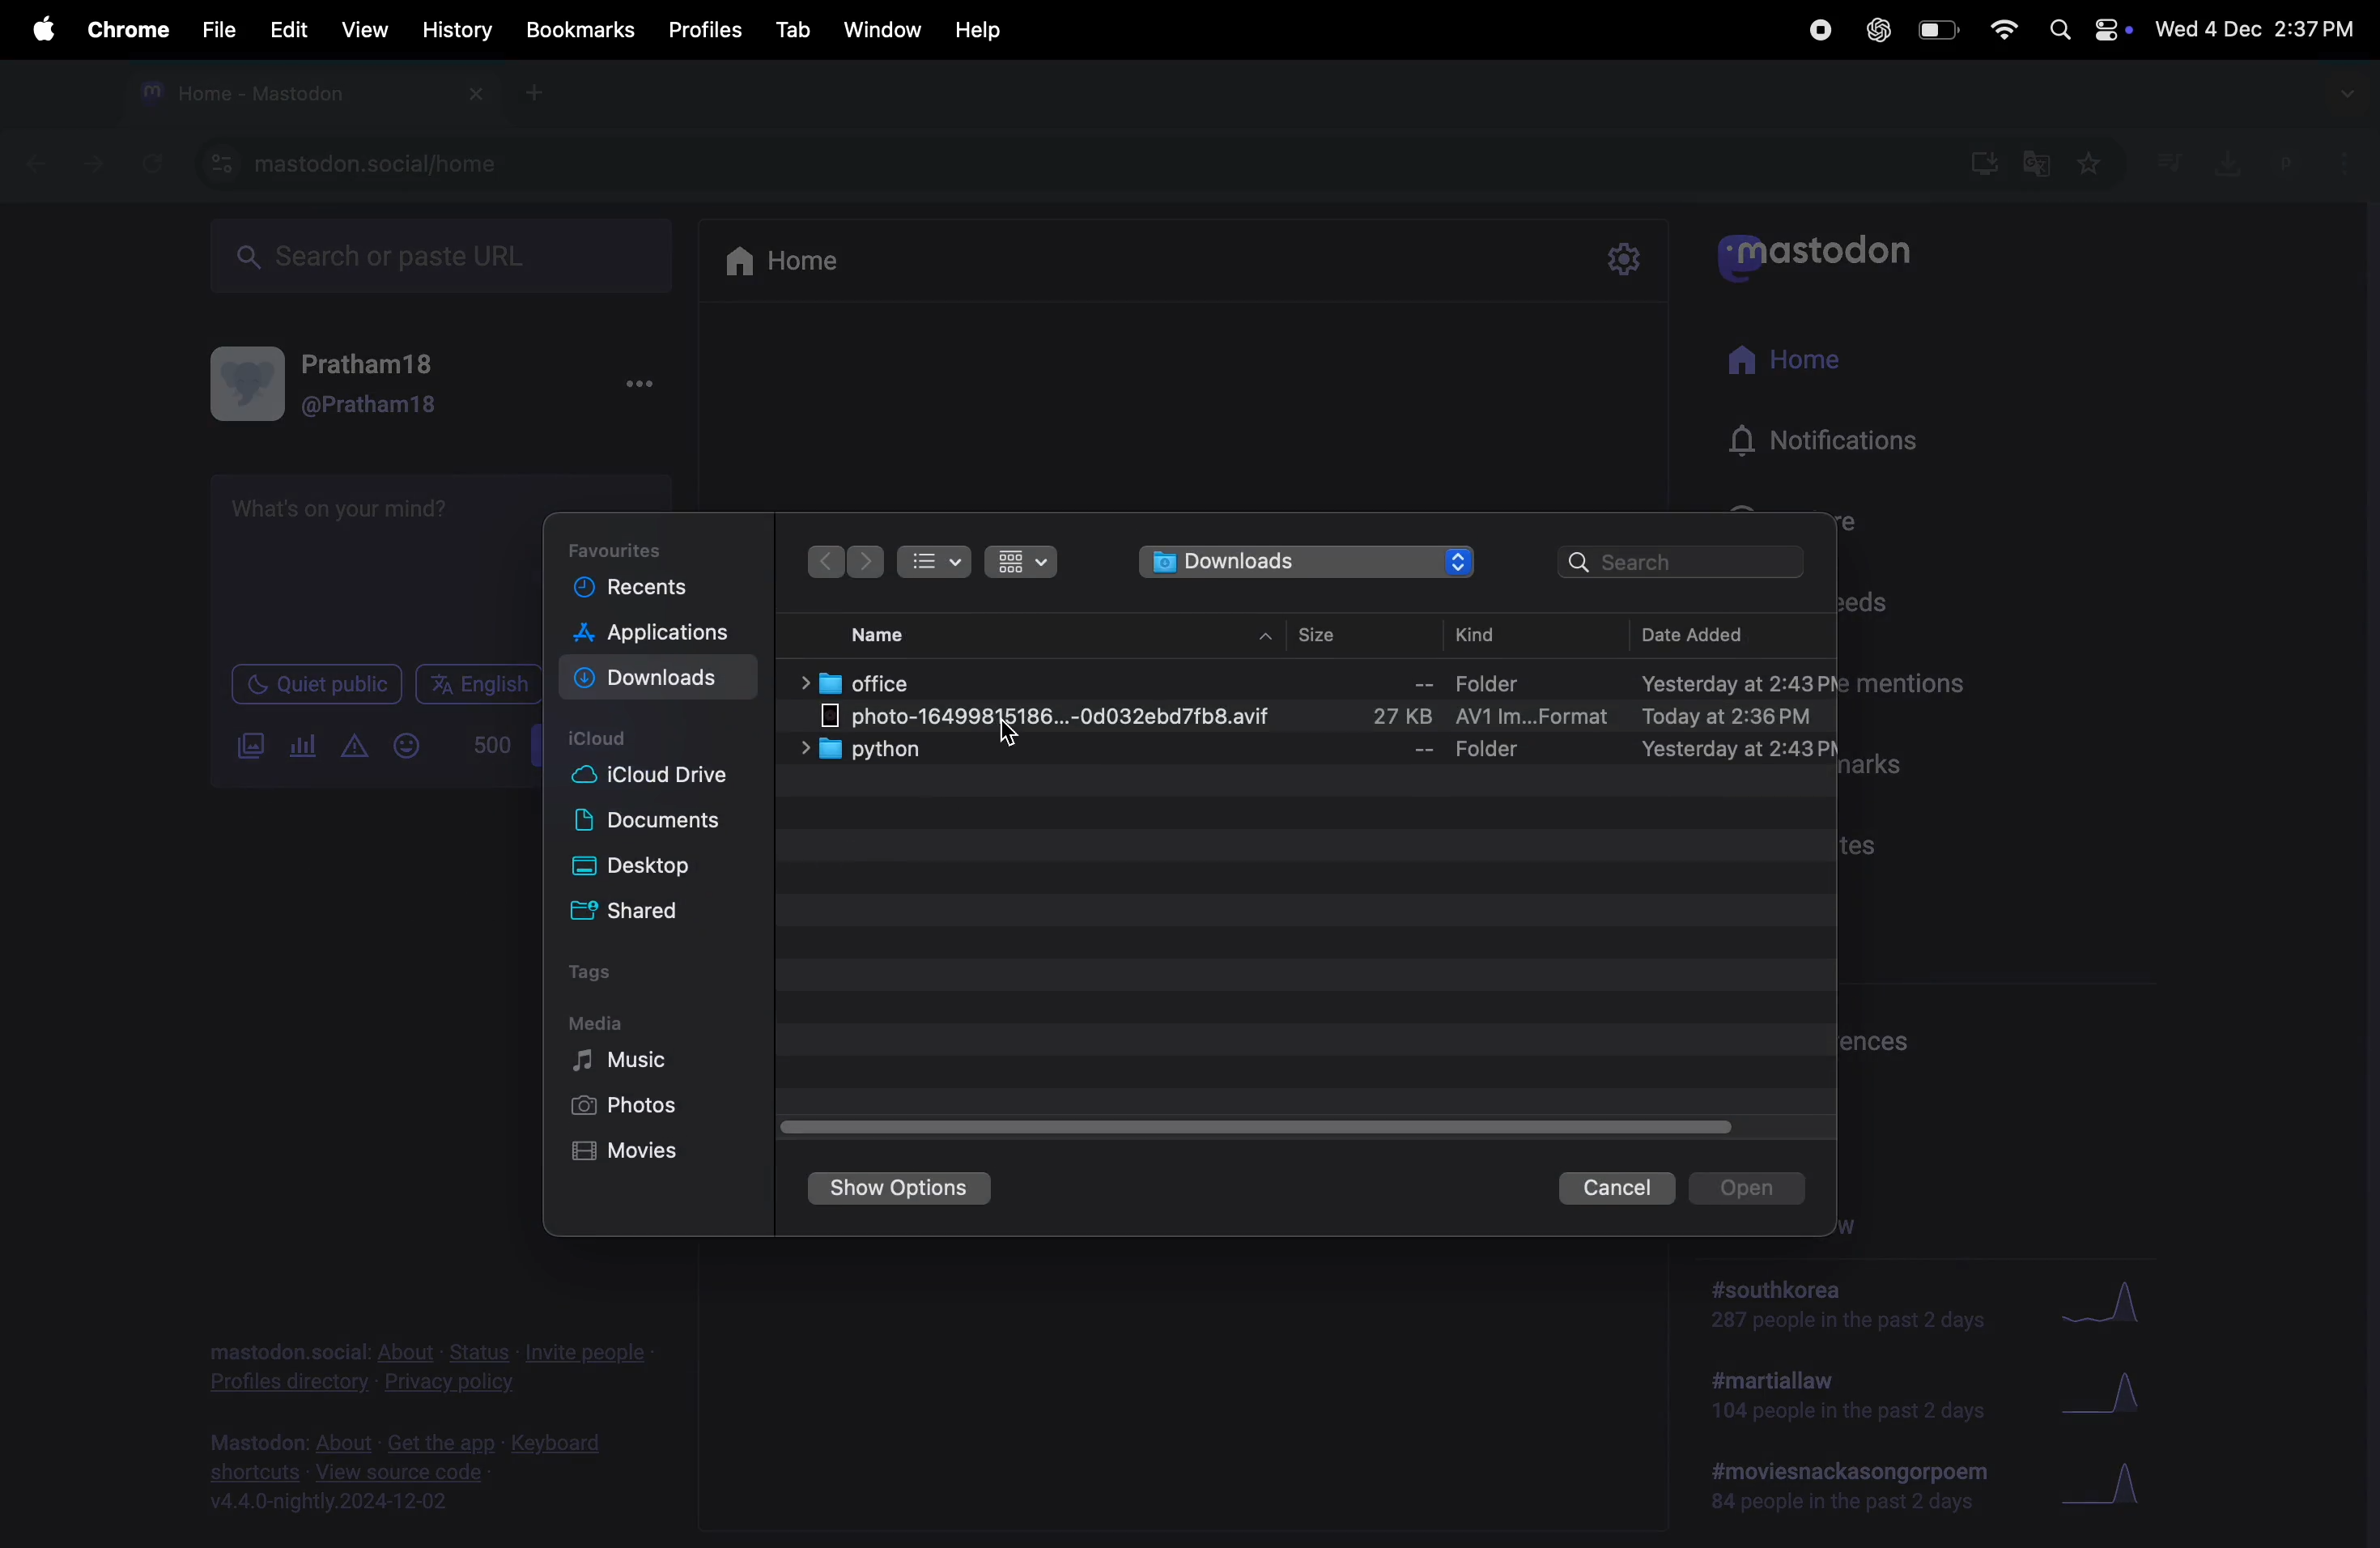 The image size is (2380, 1548). Describe the element at coordinates (353, 747) in the screenshot. I see `alerts` at that location.